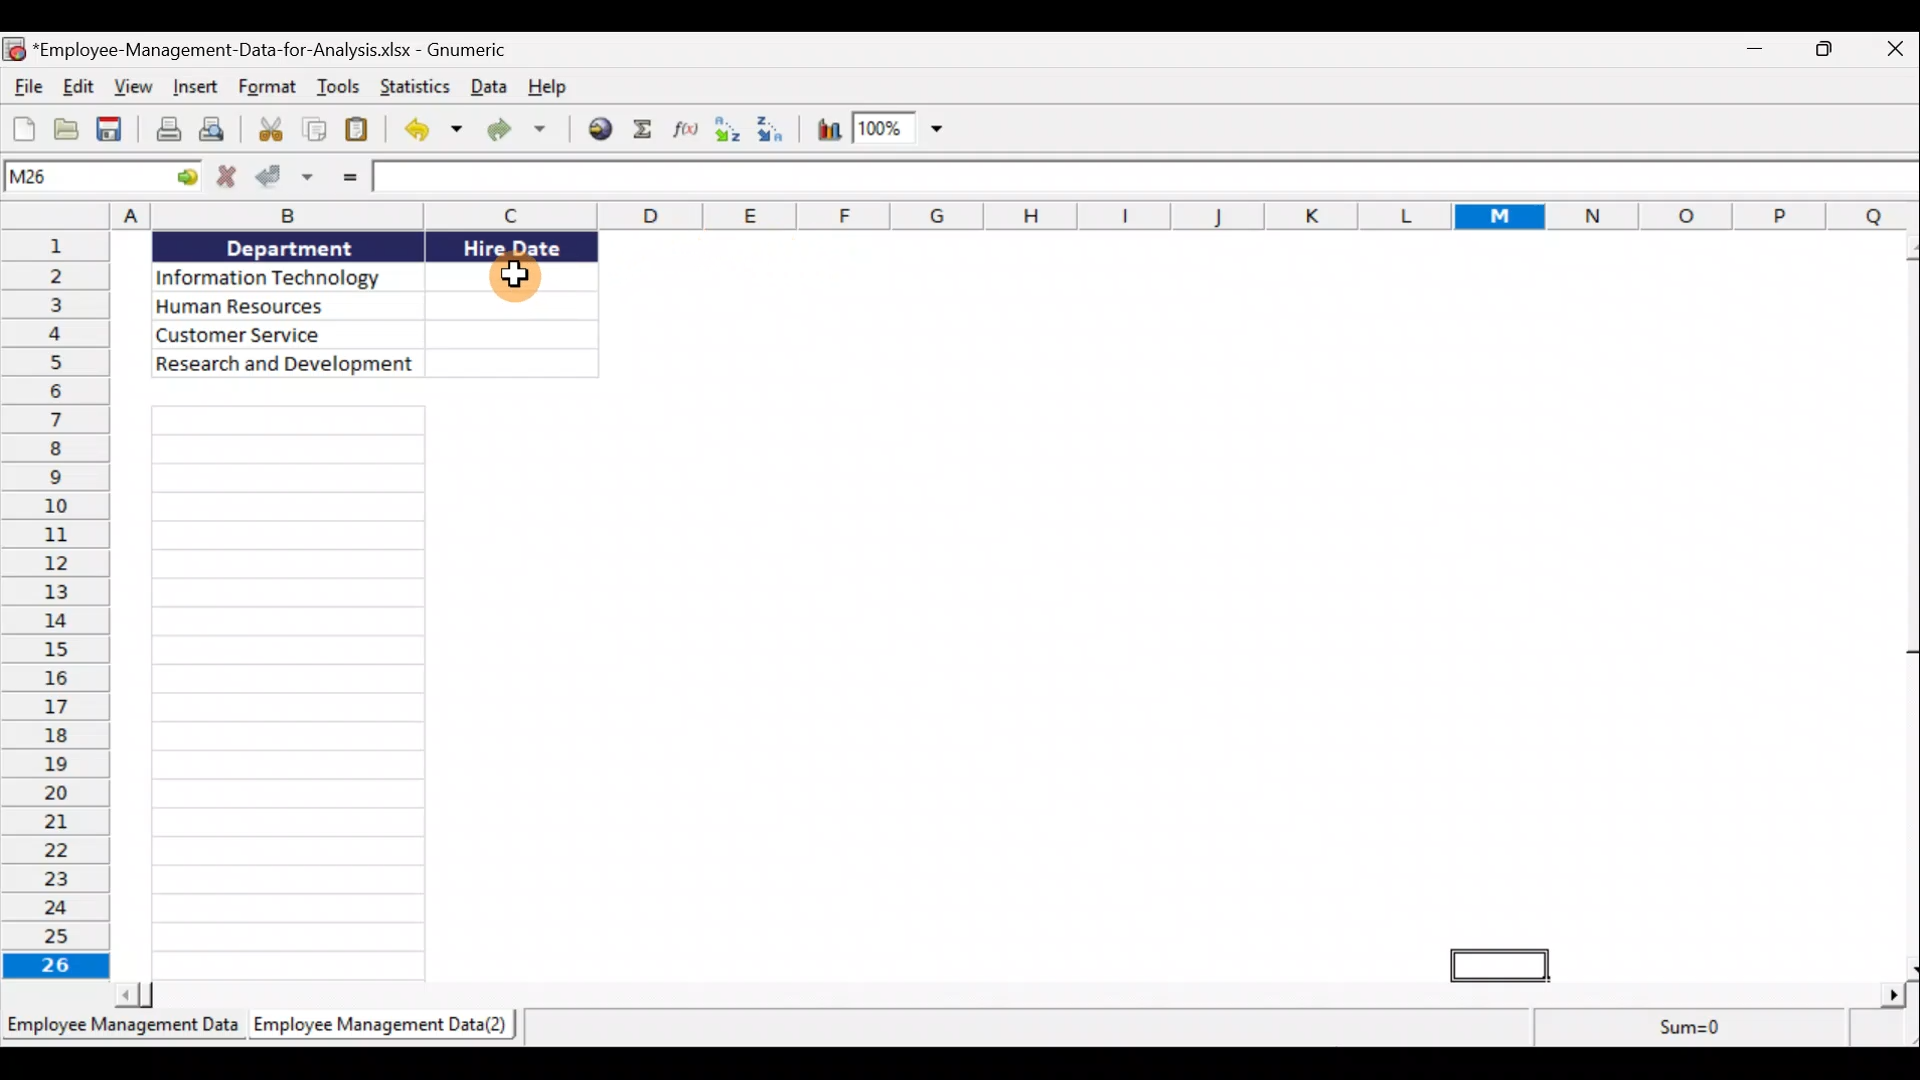  I want to click on Cancel change, so click(225, 179).